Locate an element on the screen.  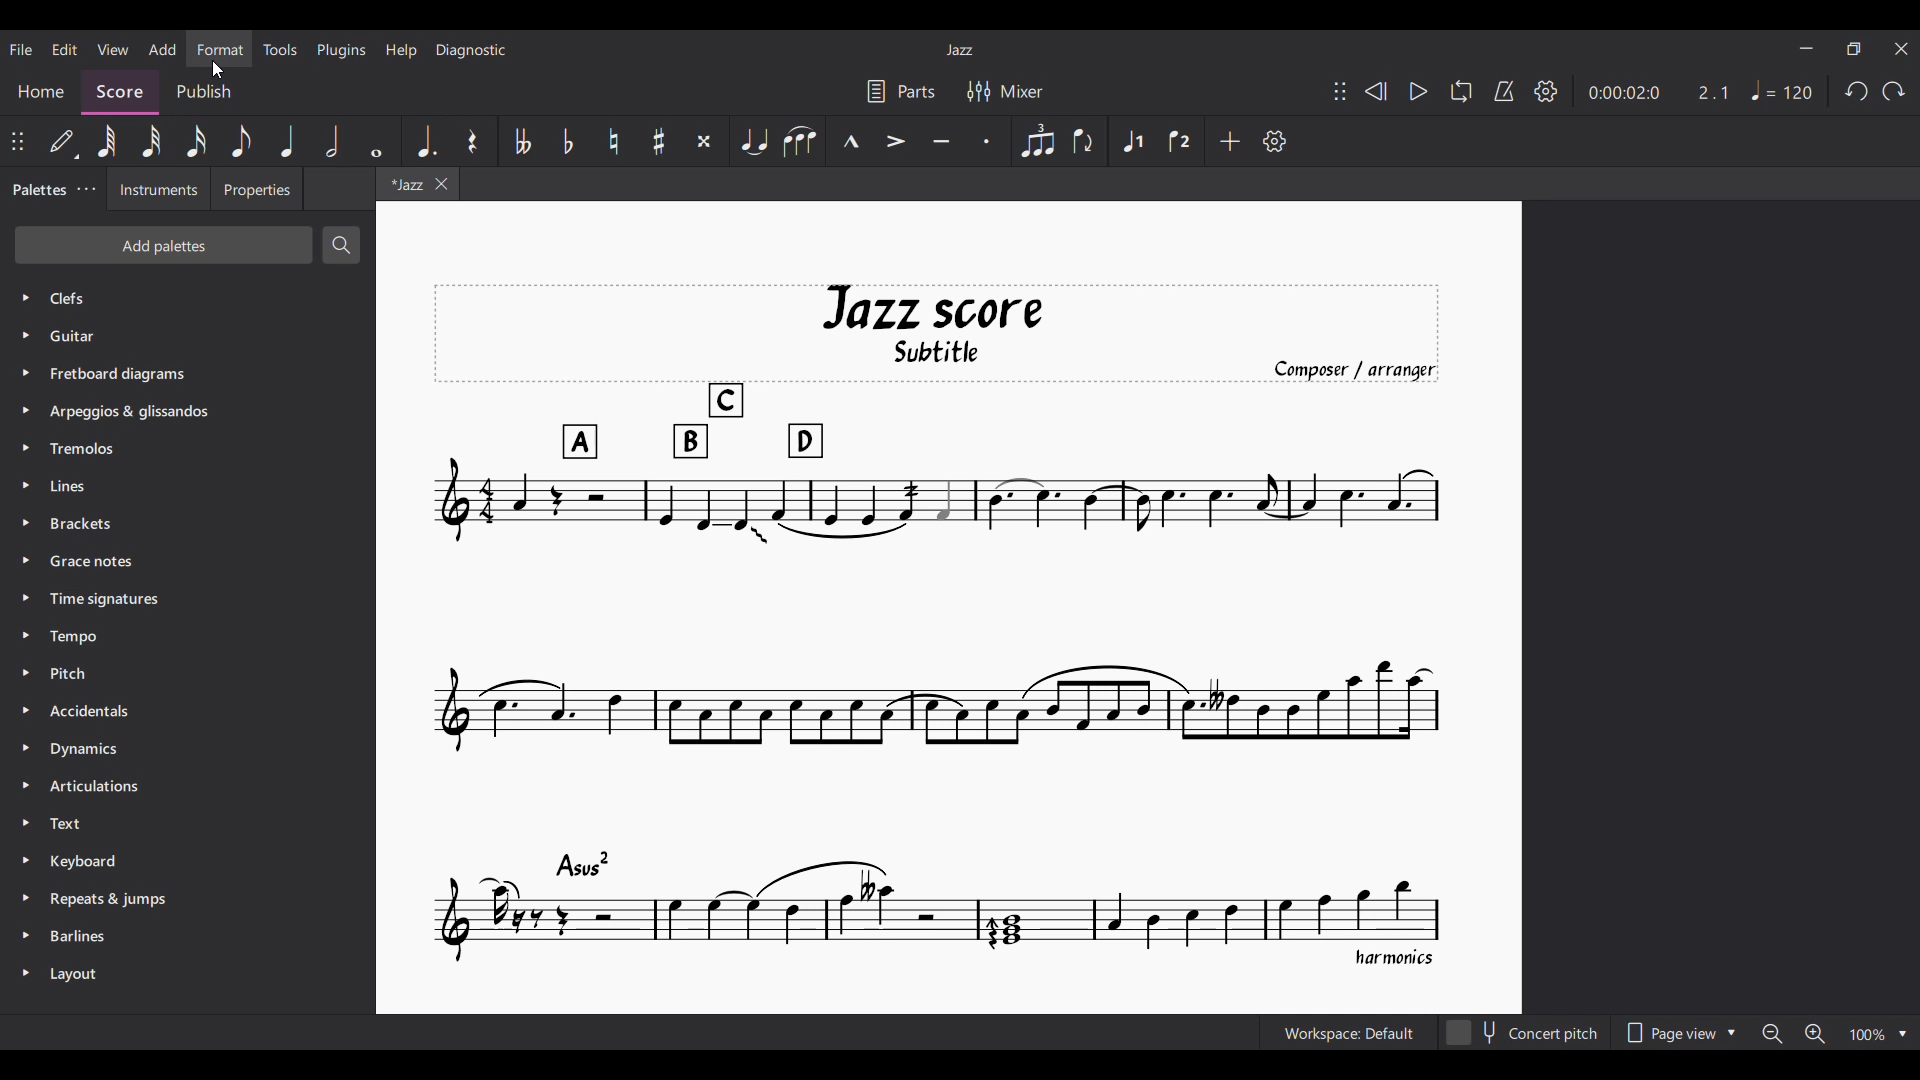
Search is located at coordinates (340, 245).